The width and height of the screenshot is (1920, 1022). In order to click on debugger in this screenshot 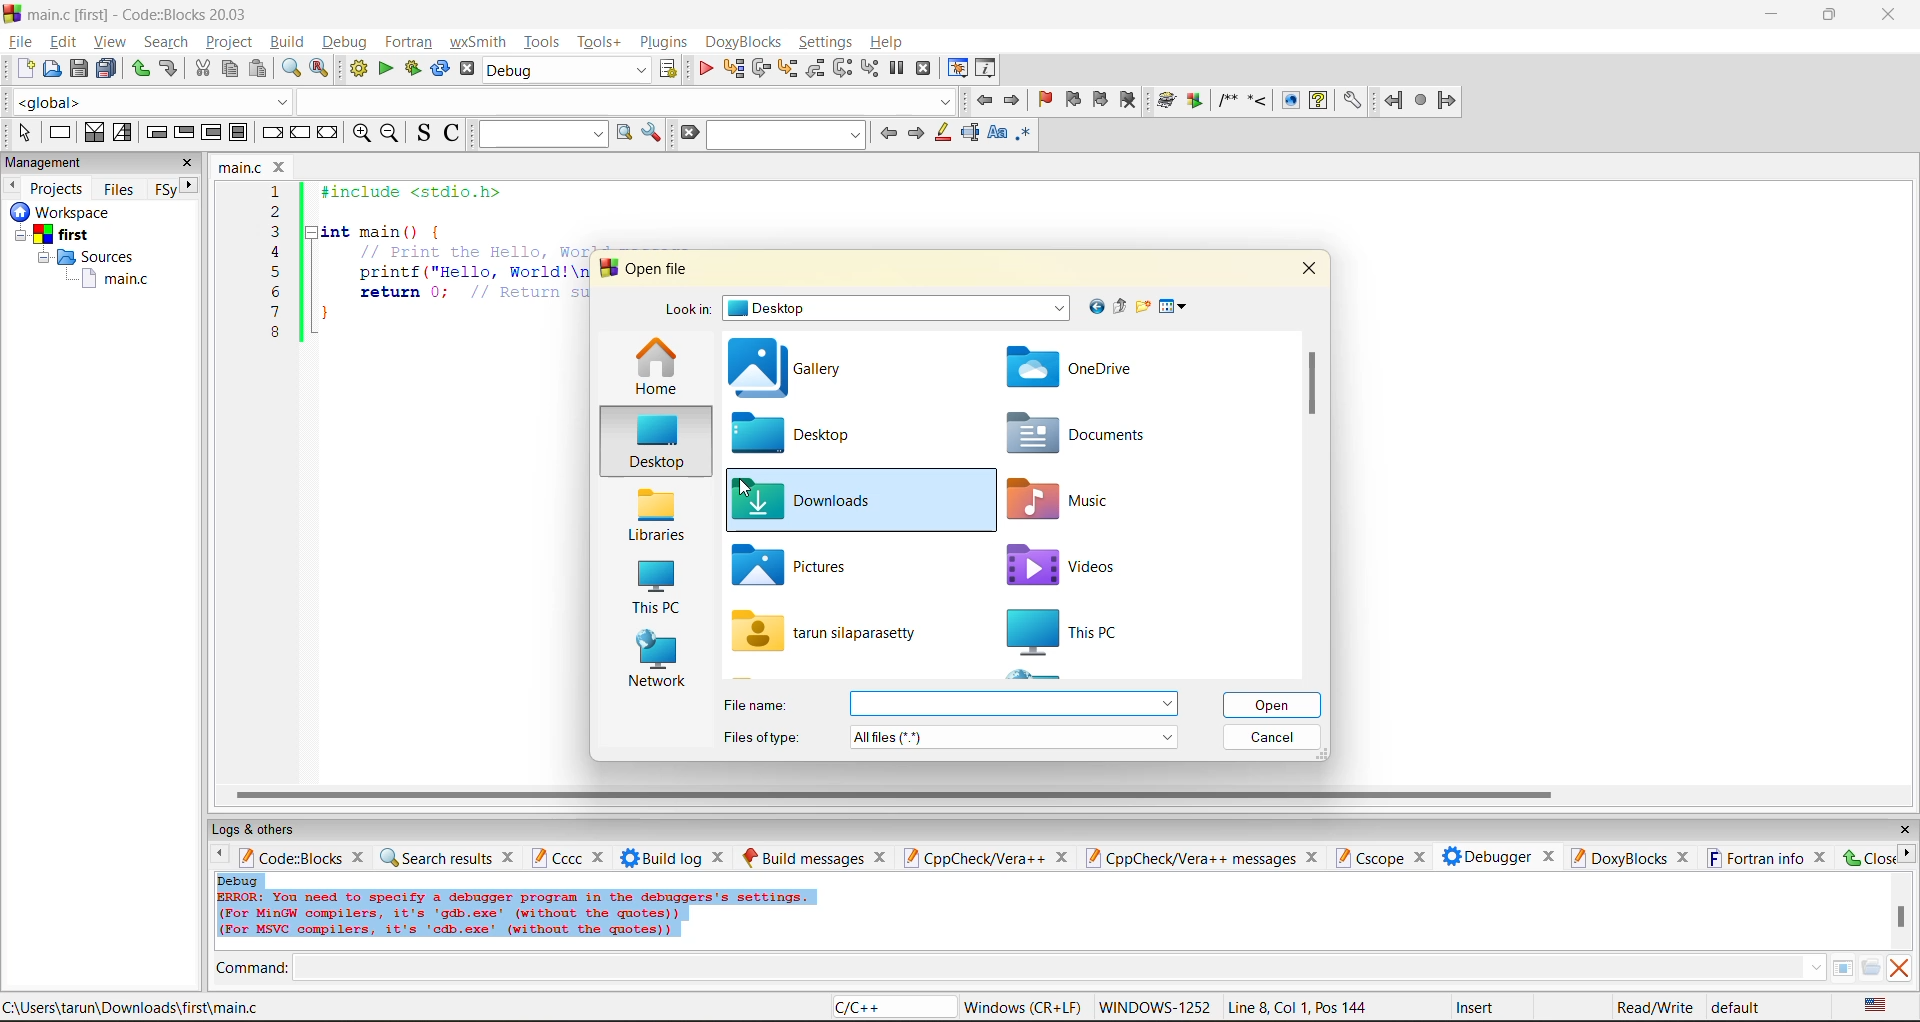, I will do `click(1486, 856)`.